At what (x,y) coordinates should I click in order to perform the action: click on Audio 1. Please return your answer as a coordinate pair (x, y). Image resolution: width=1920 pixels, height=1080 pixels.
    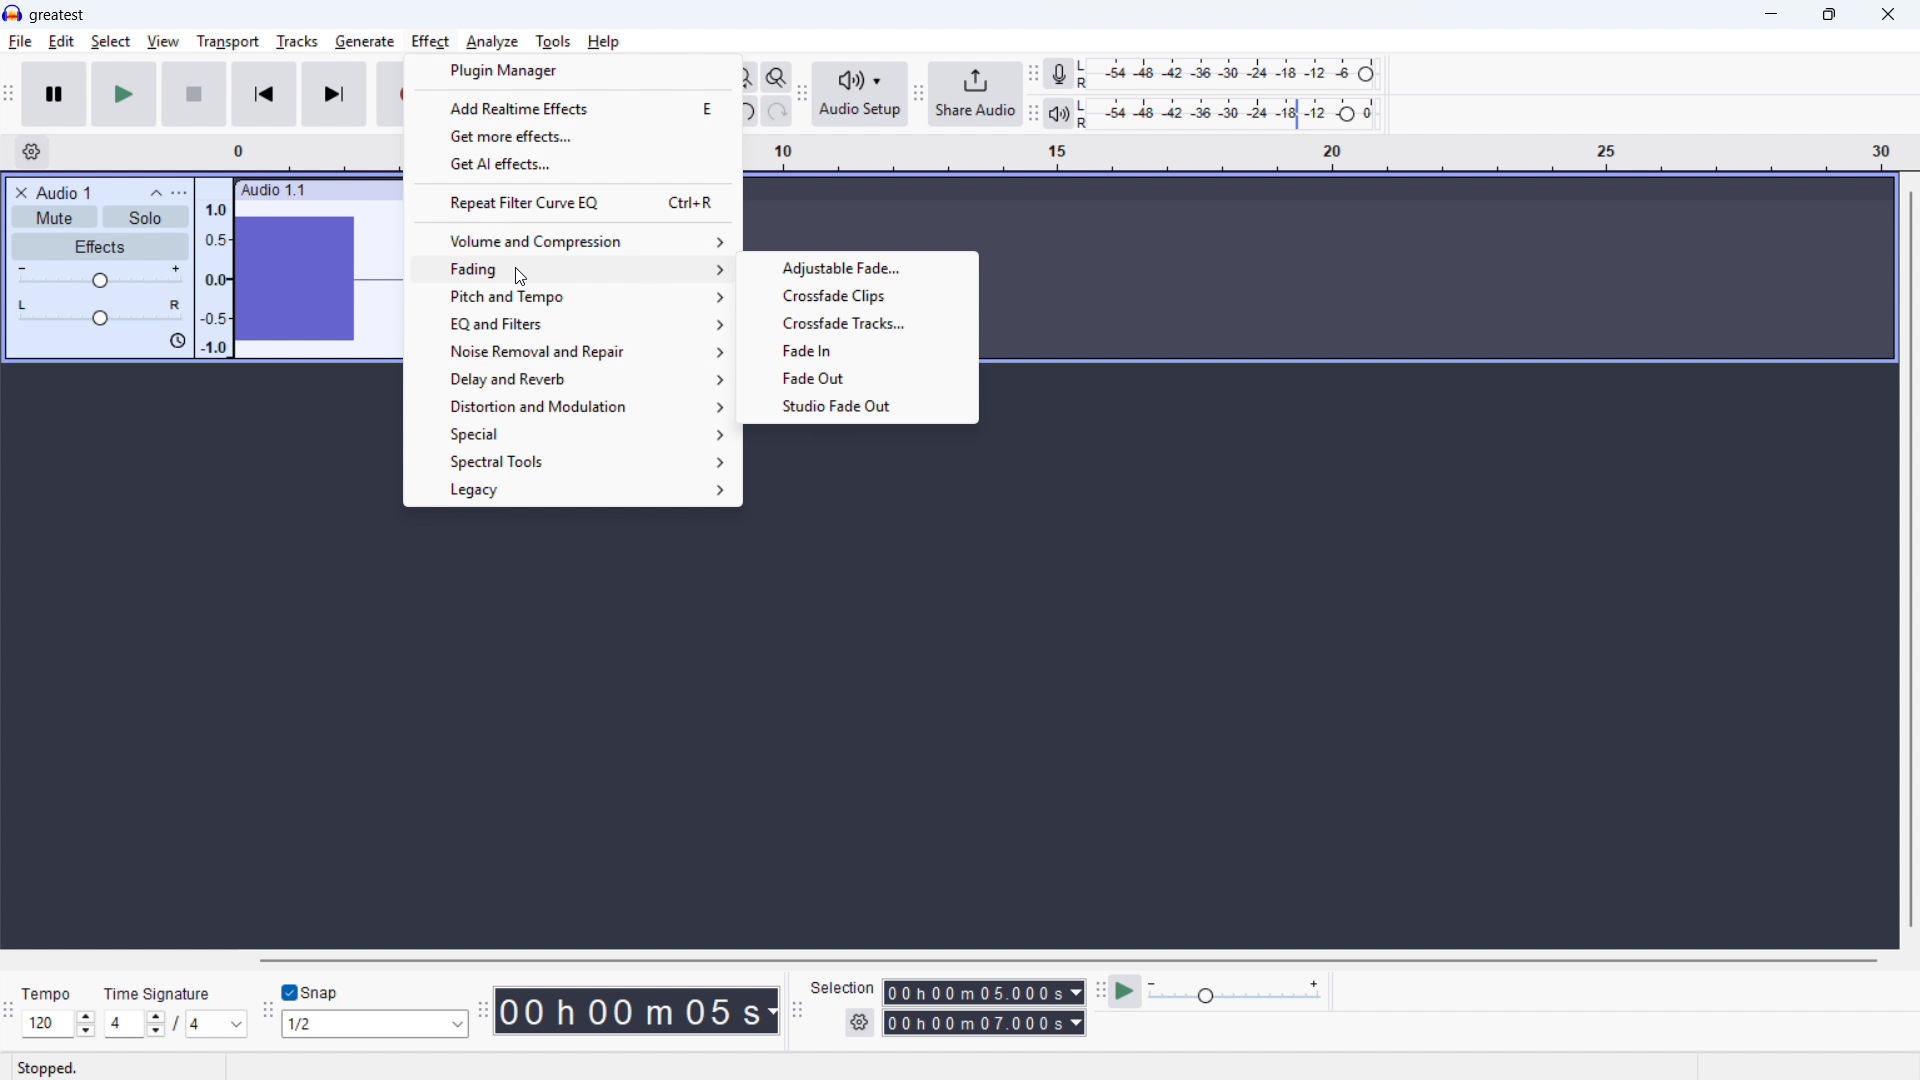
    Looking at the image, I should click on (64, 192).